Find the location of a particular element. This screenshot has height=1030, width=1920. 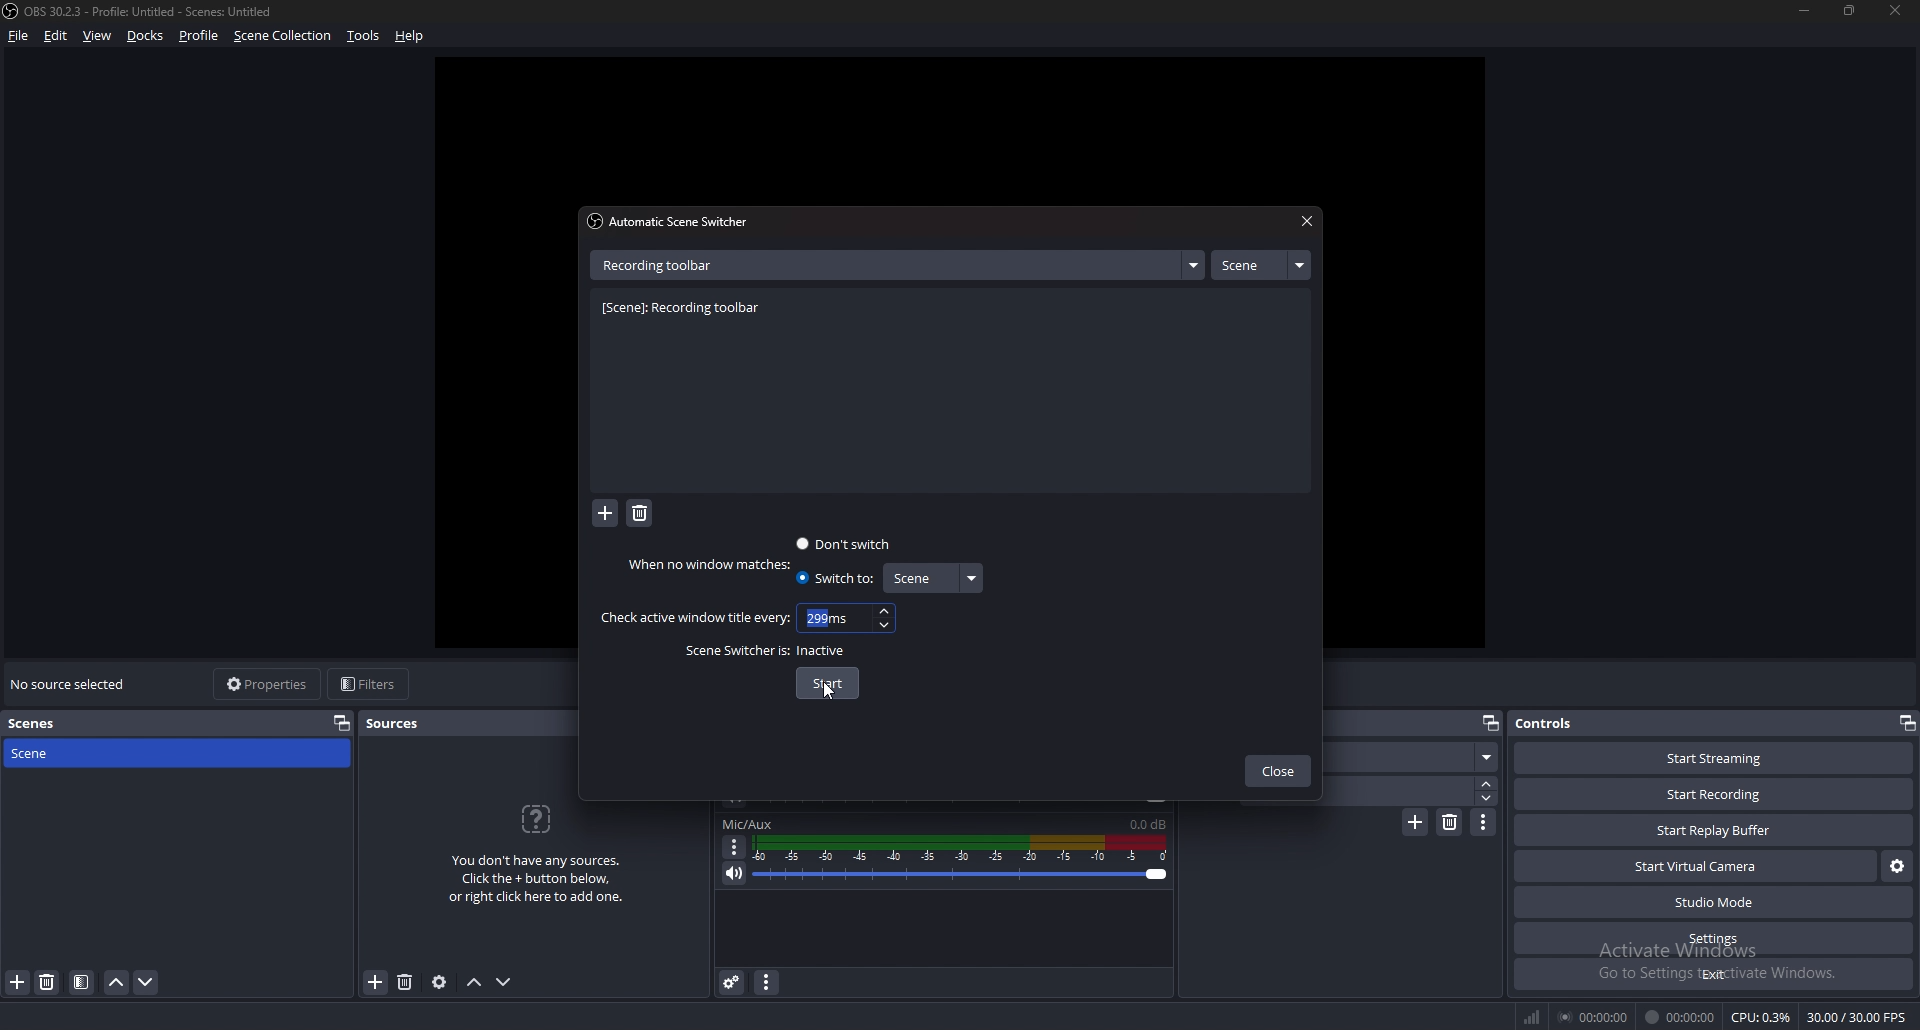

pop out is located at coordinates (342, 722).